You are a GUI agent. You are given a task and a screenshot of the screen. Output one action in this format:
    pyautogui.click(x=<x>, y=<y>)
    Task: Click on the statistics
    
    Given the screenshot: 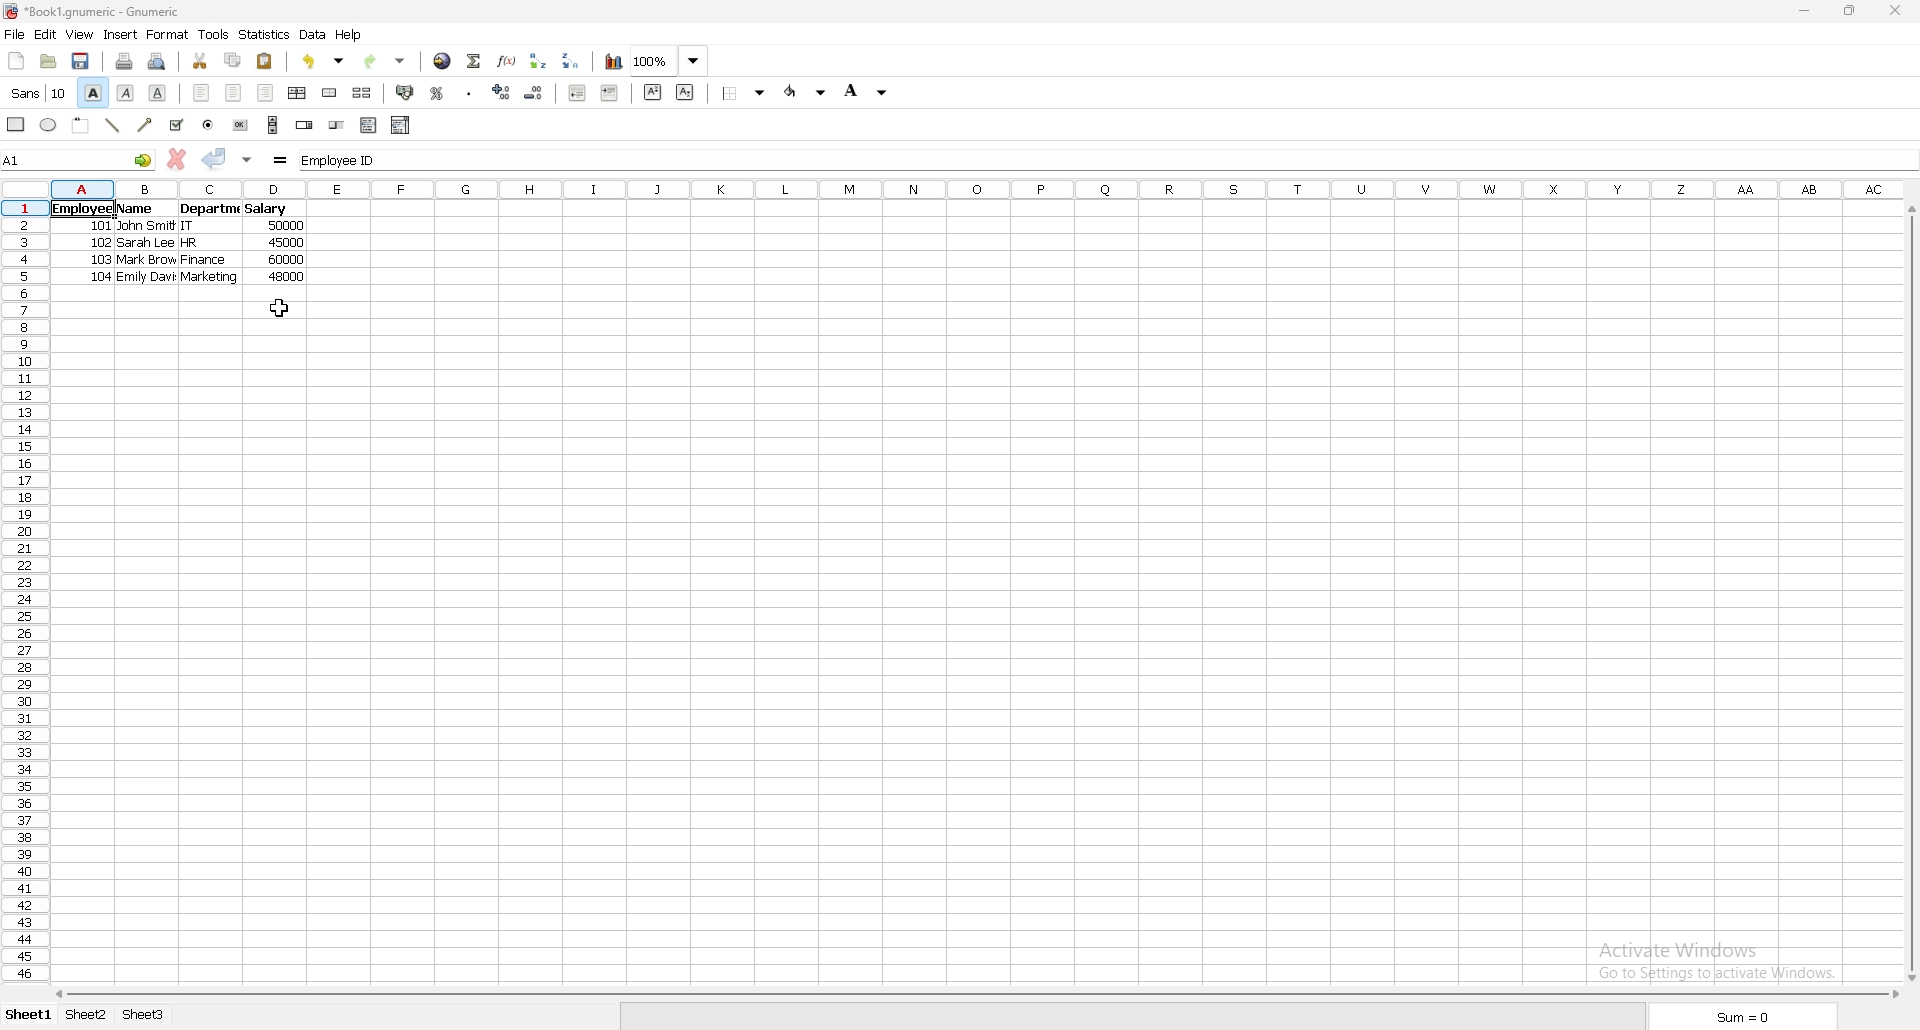 What is the action you would take?
    pyautogui.click(x=264, y=35)
    